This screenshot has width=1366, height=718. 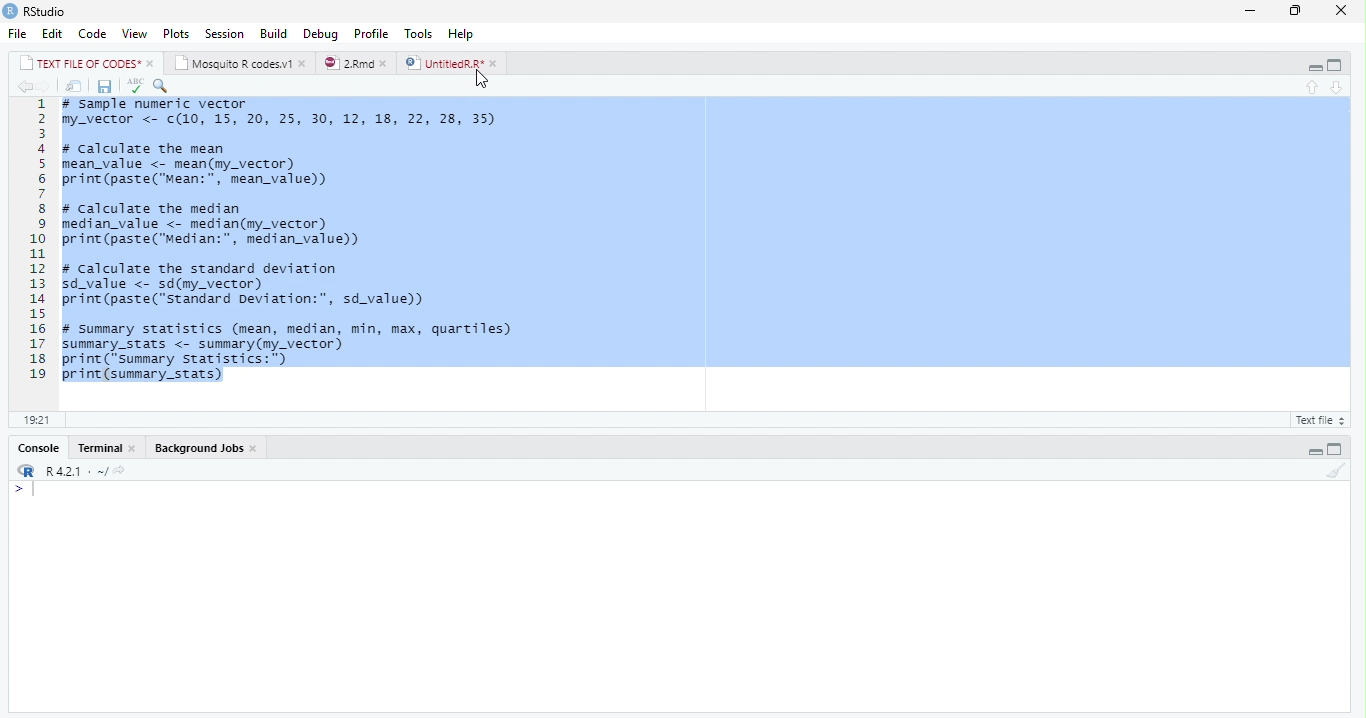 What do you see at coordinates (106, 87) in the screenshot?
I see `save` at bounding box center [106, 87].